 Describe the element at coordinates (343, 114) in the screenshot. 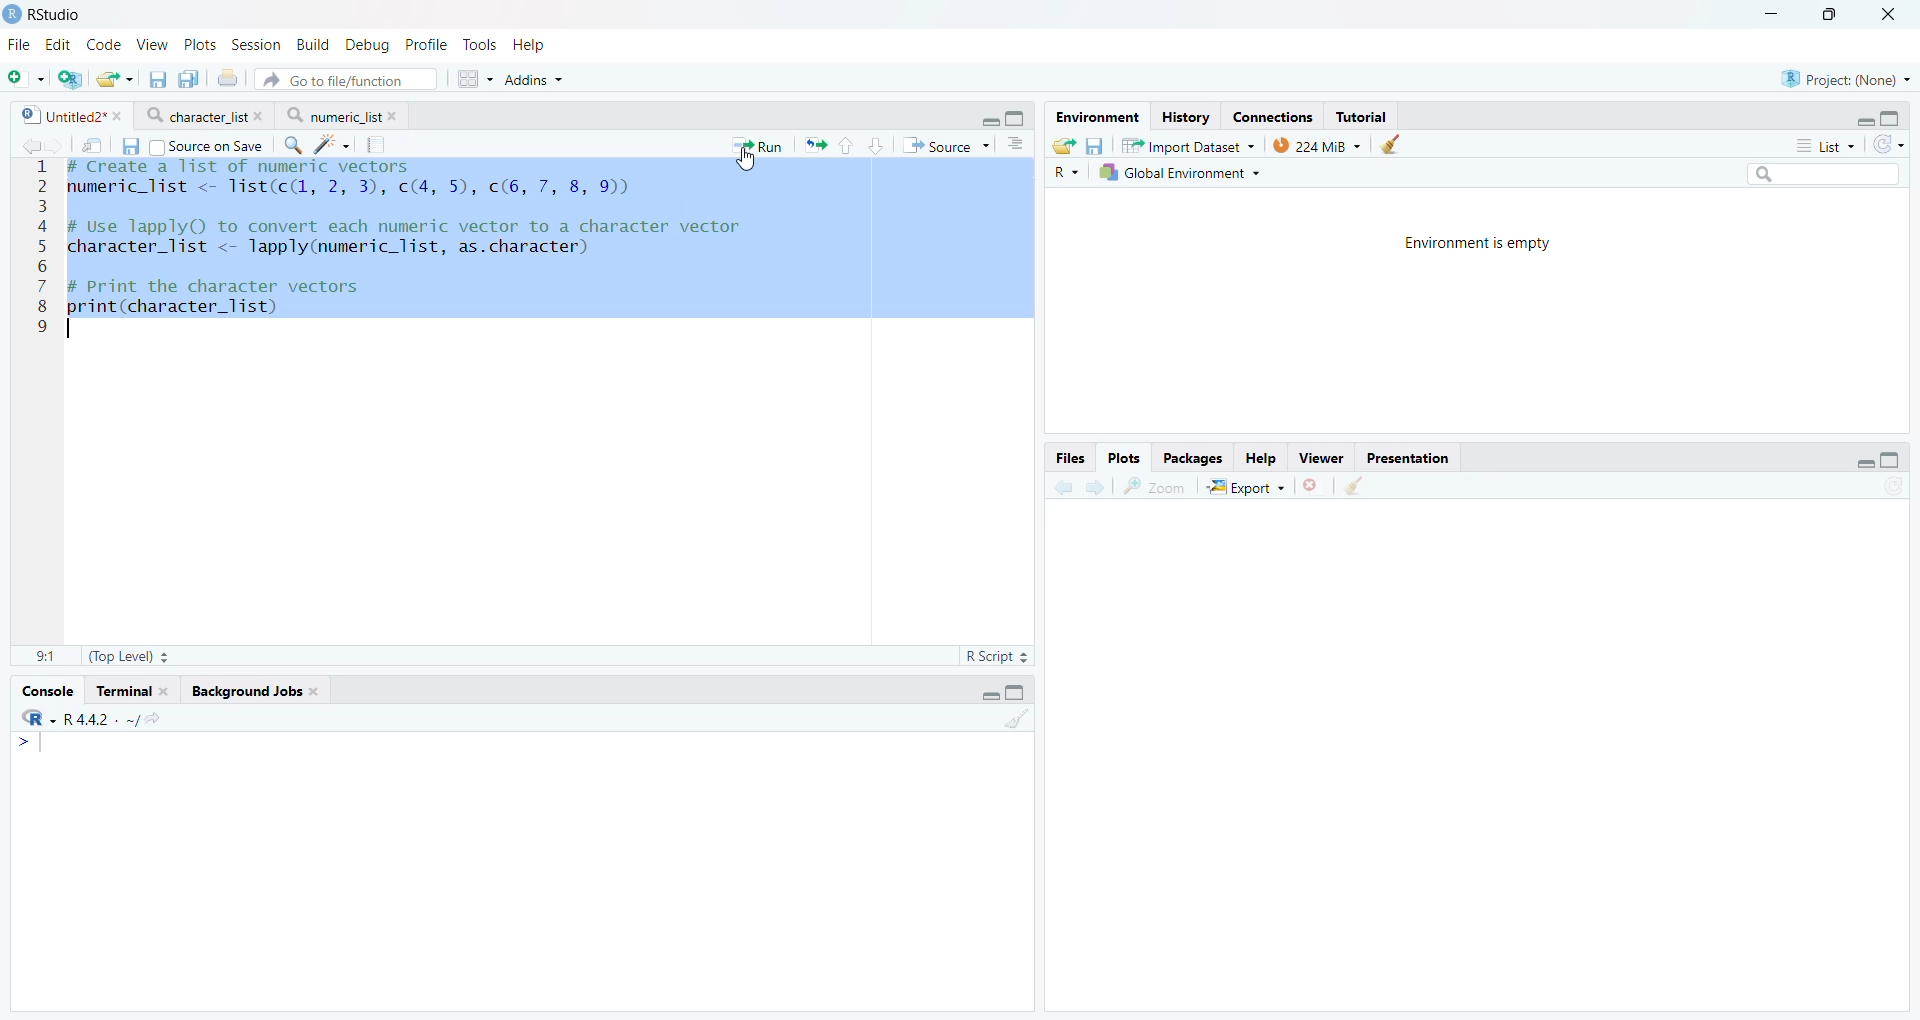

I see `numeric_list` at that location.